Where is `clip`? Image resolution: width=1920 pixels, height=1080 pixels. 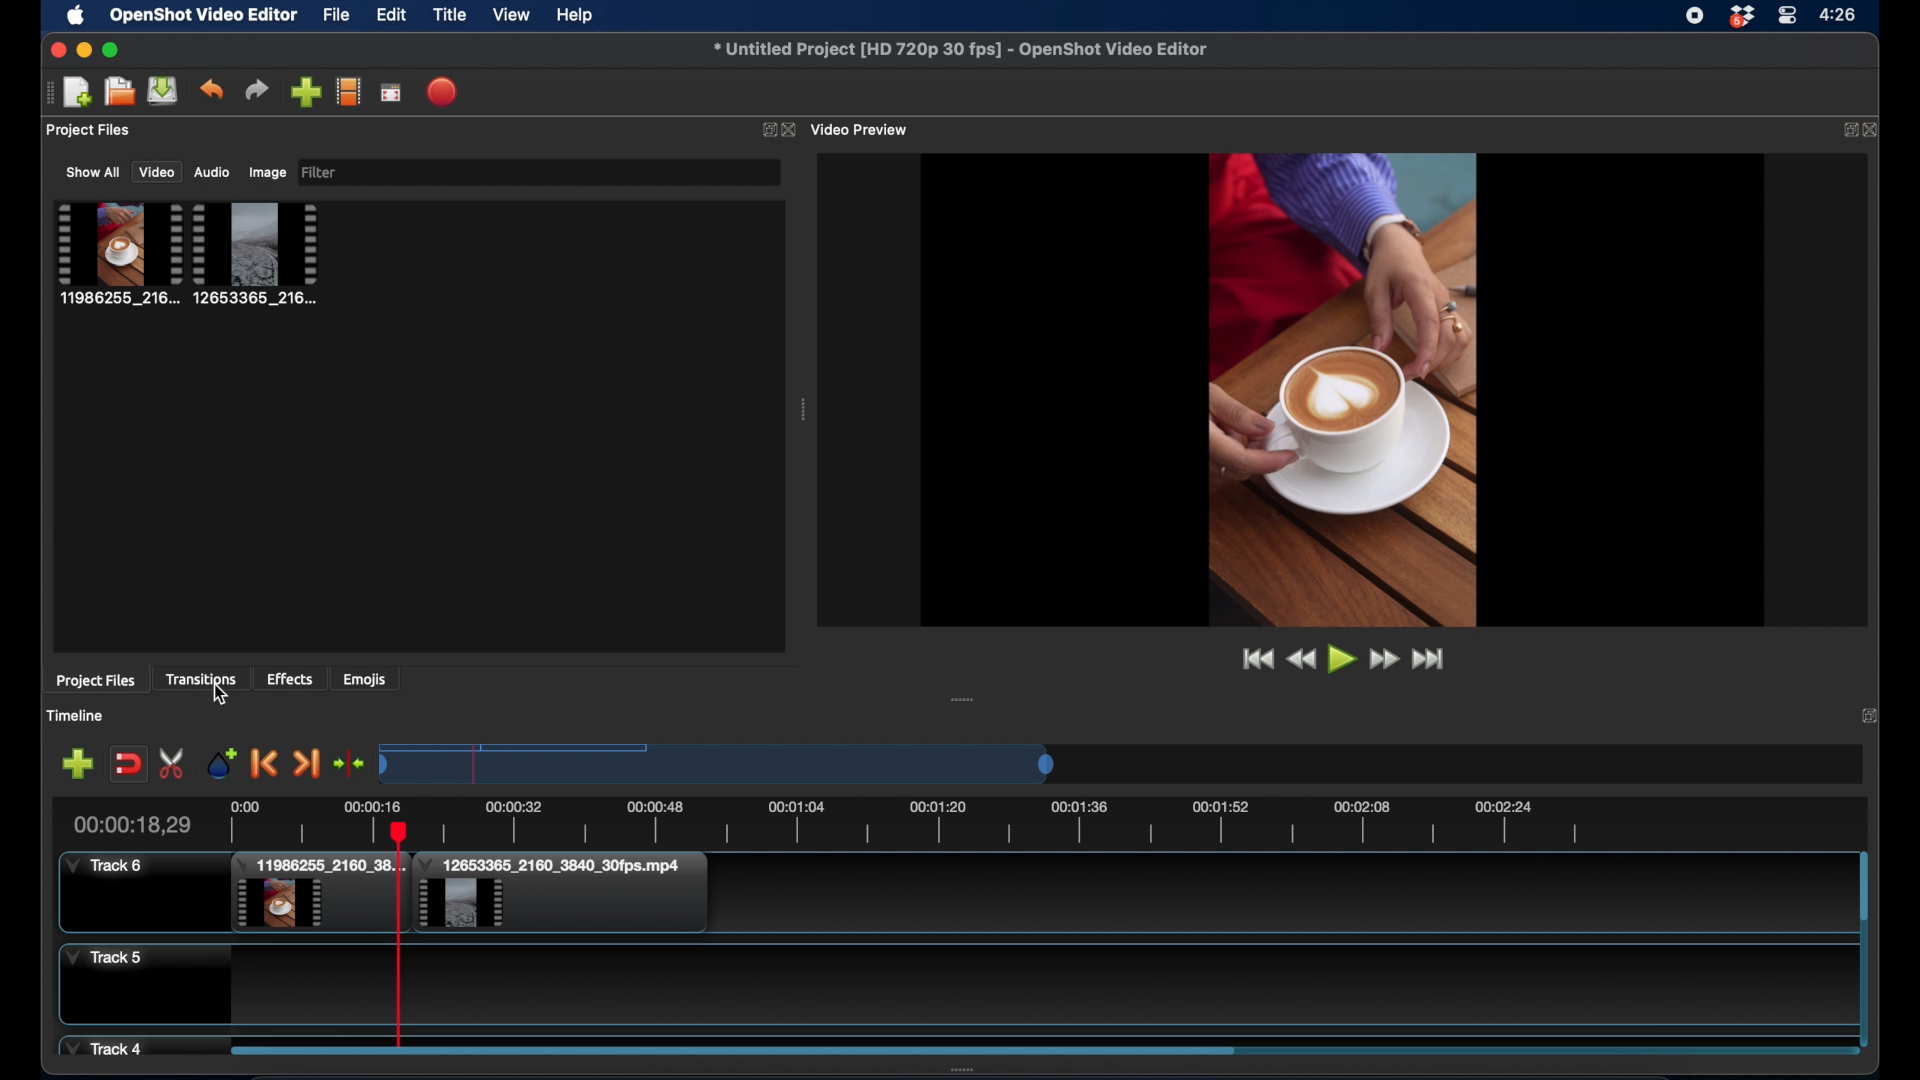 clip is located at coordinates (318, 894).